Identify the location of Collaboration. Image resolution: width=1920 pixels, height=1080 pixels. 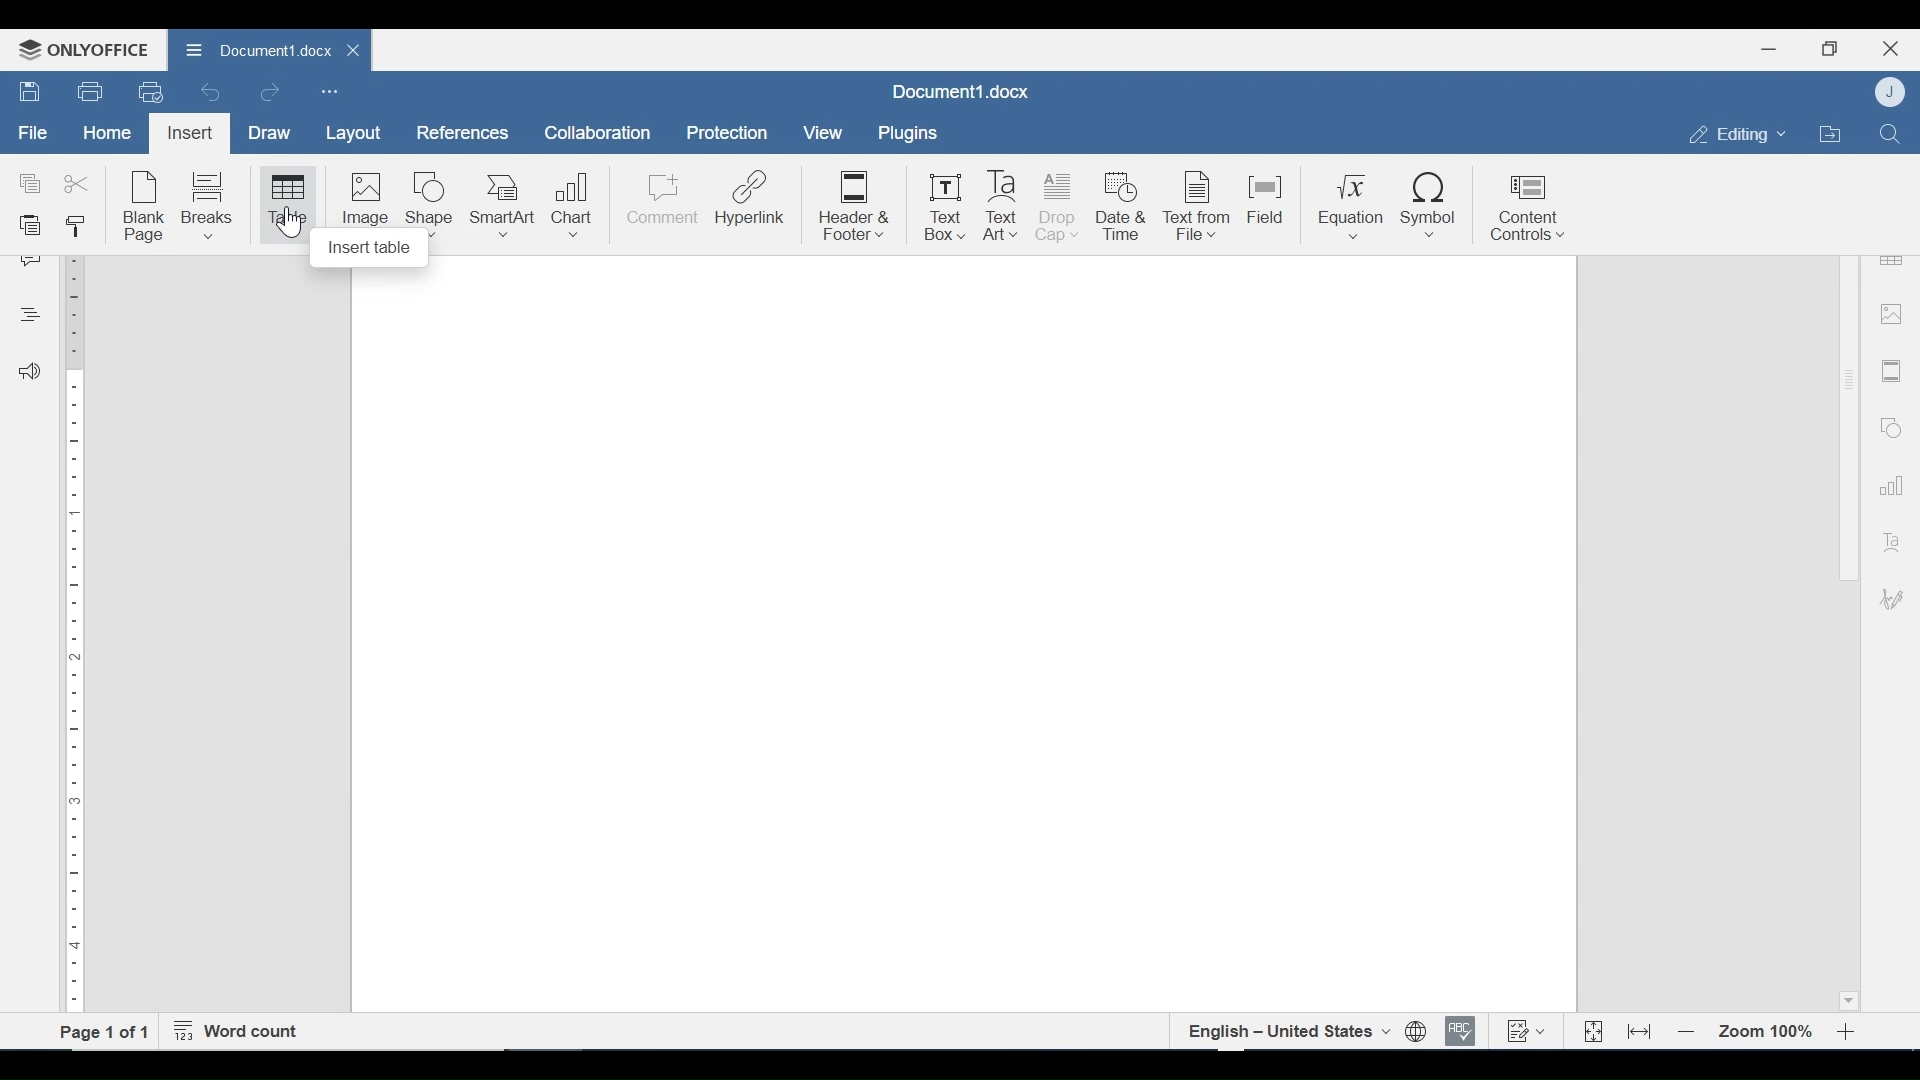
(599, 133).